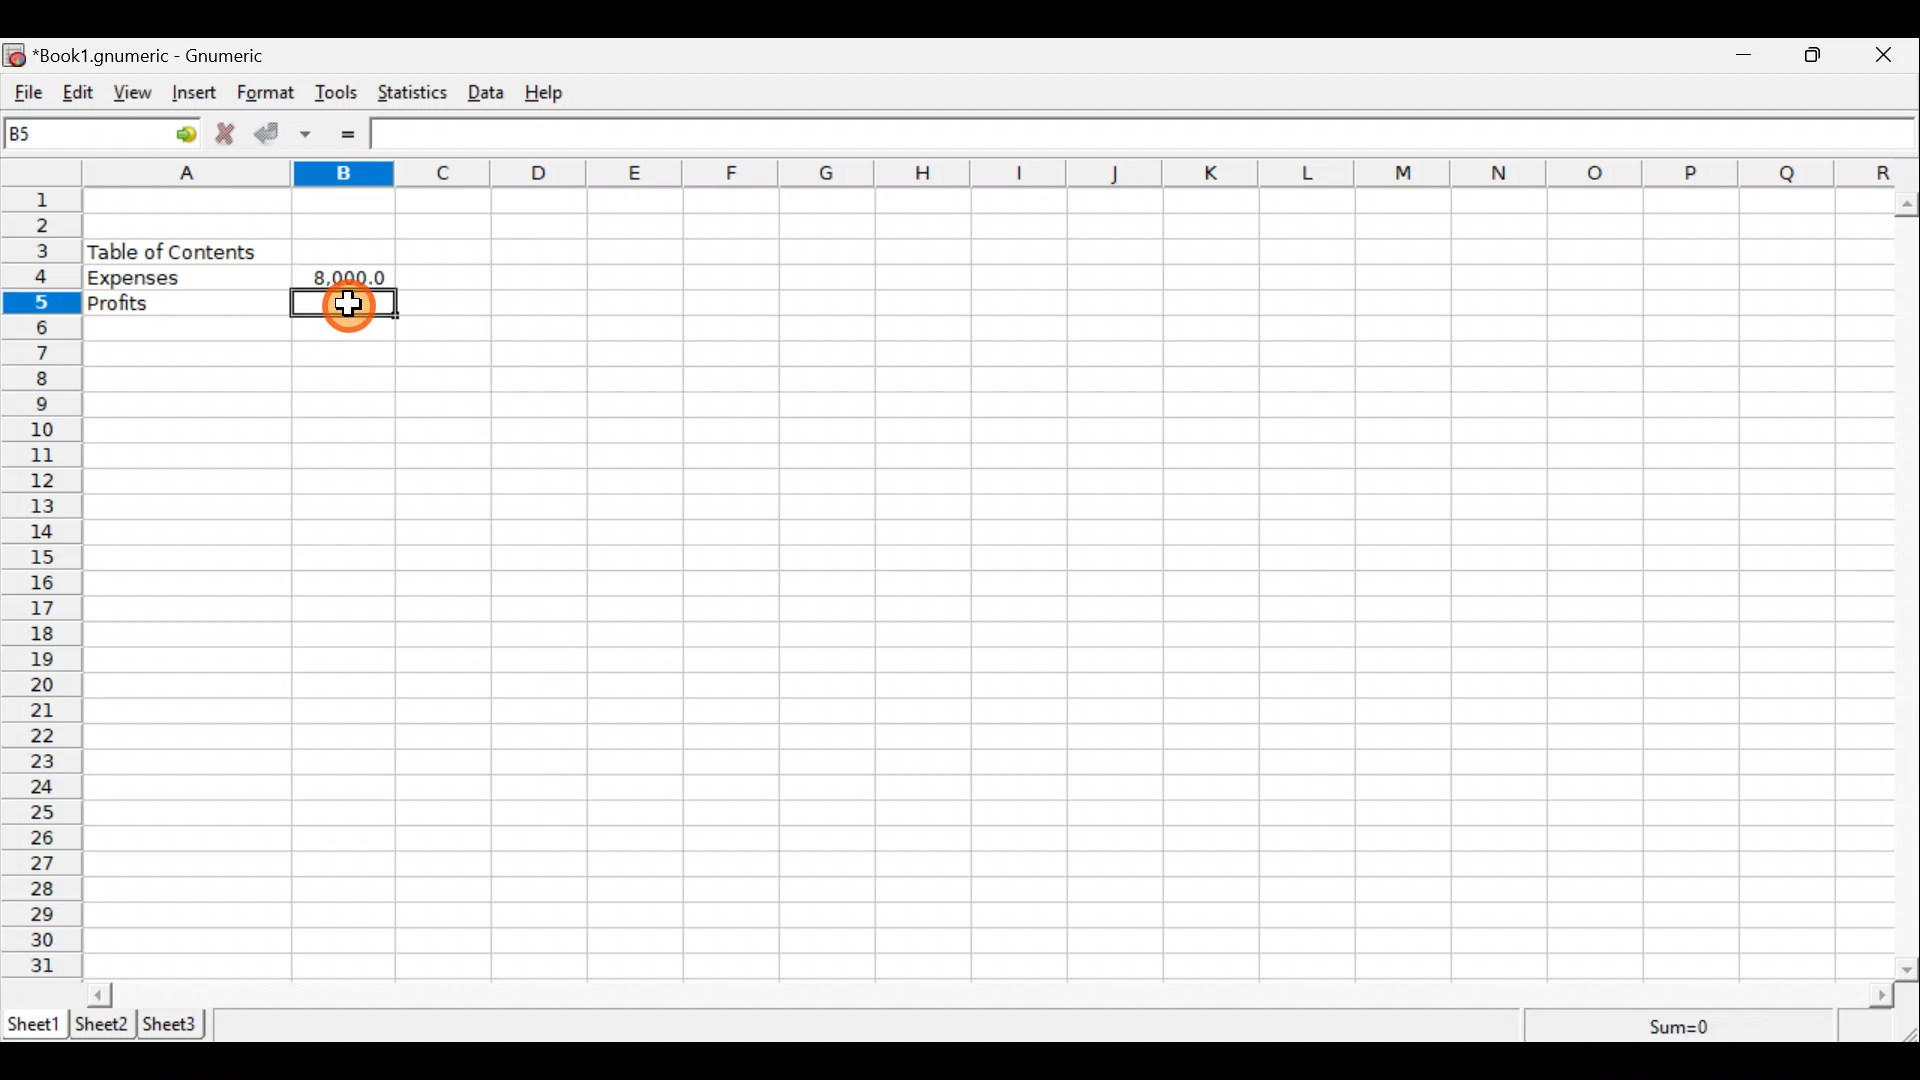  I want to click on Table of content, so click(172, 251).